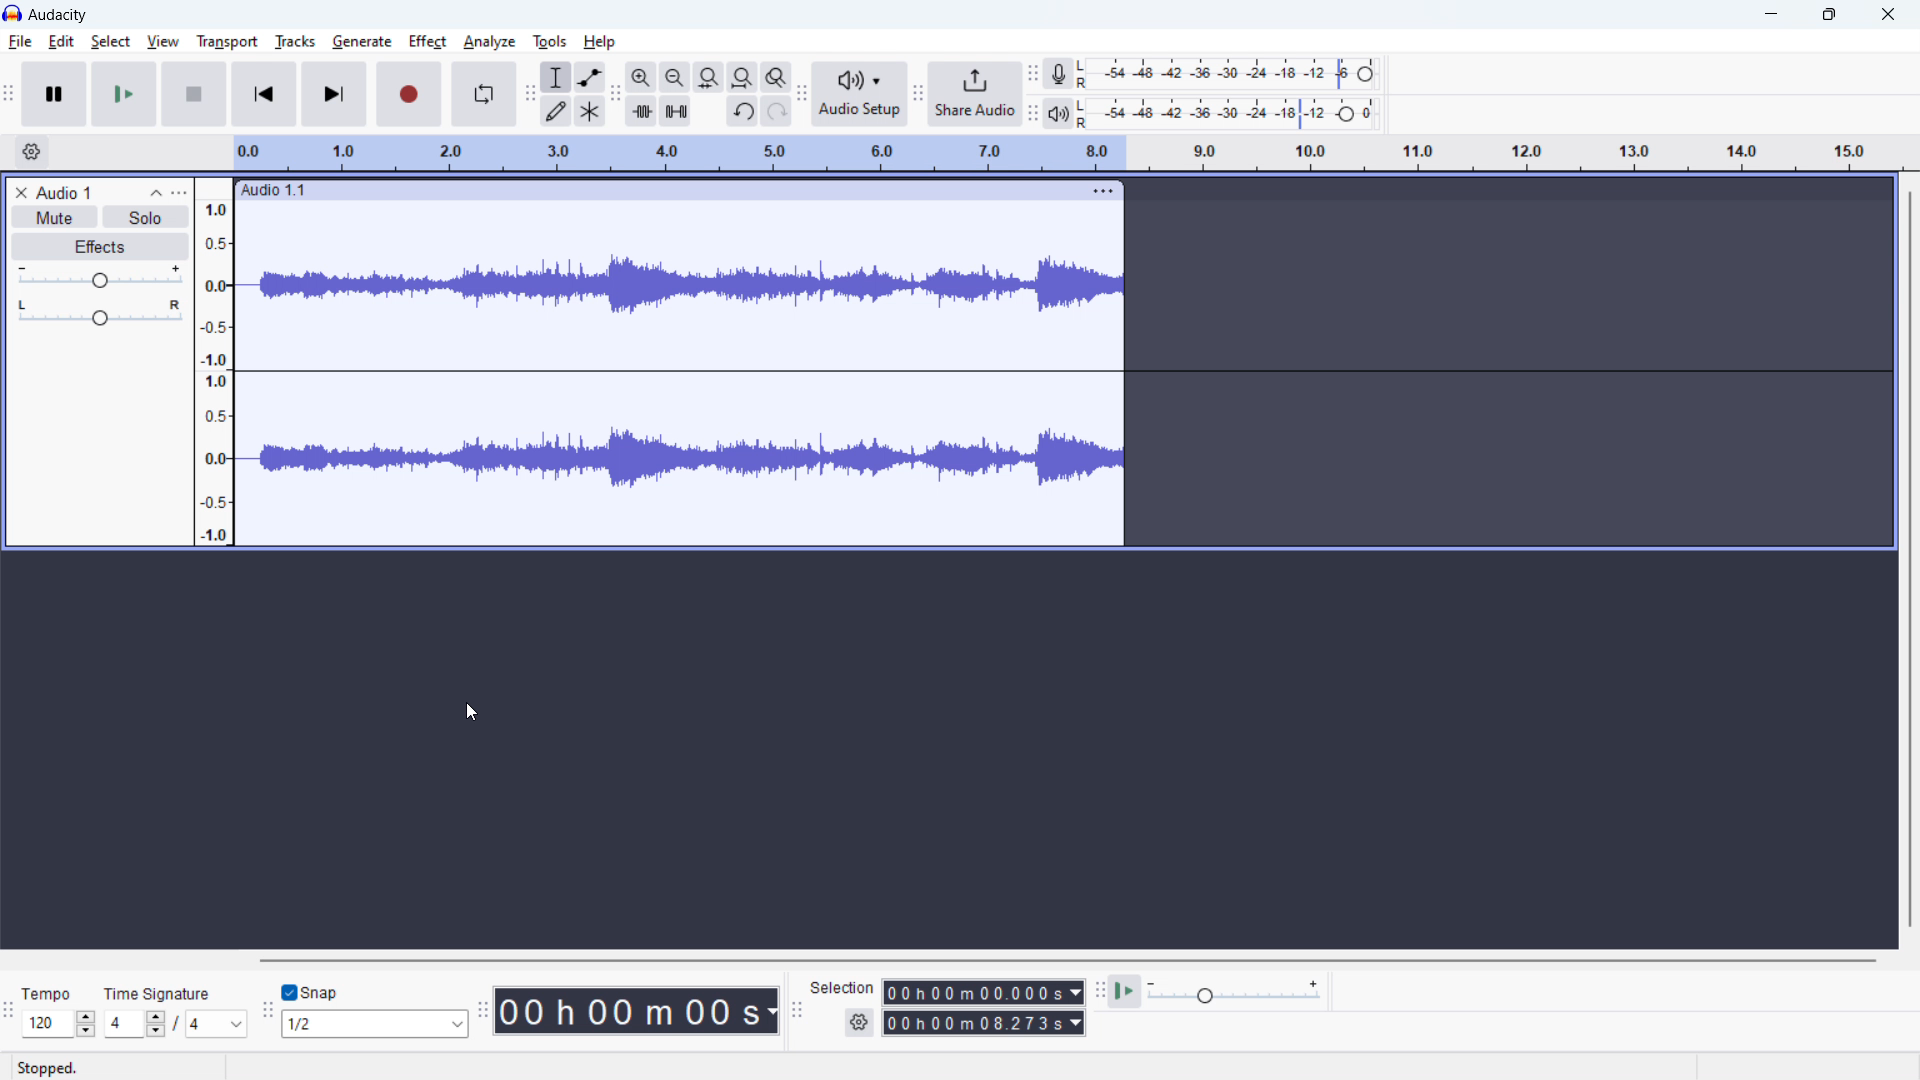 The height and width of the screenshot is (1080, 1920). I want to click on maximize, so click(1829, 15).